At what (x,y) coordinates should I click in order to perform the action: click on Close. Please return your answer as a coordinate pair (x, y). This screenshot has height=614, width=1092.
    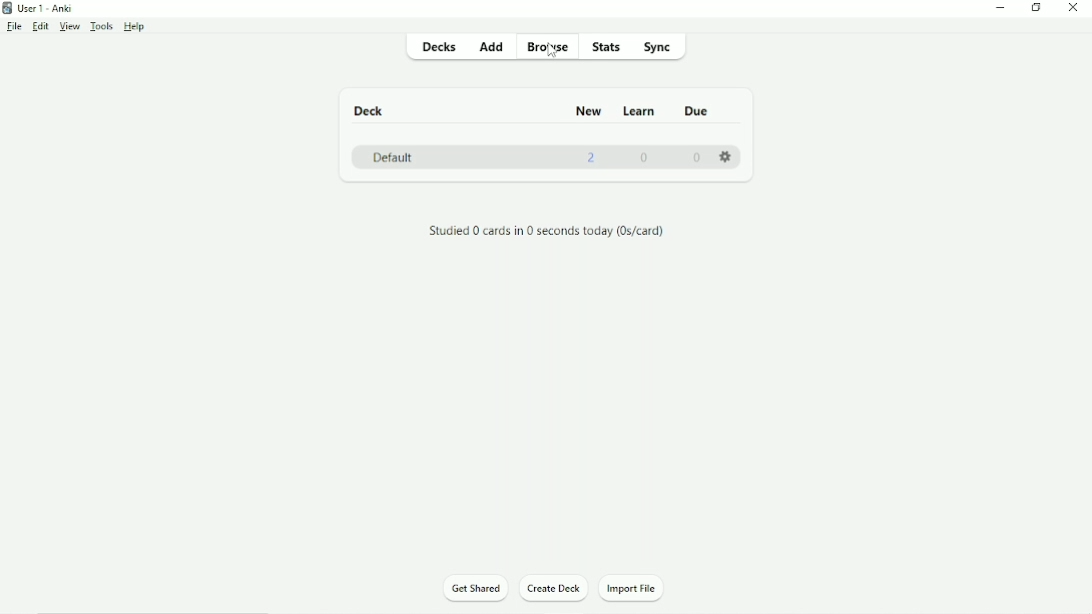
    Looking at the image, I should click on (1072, 9).